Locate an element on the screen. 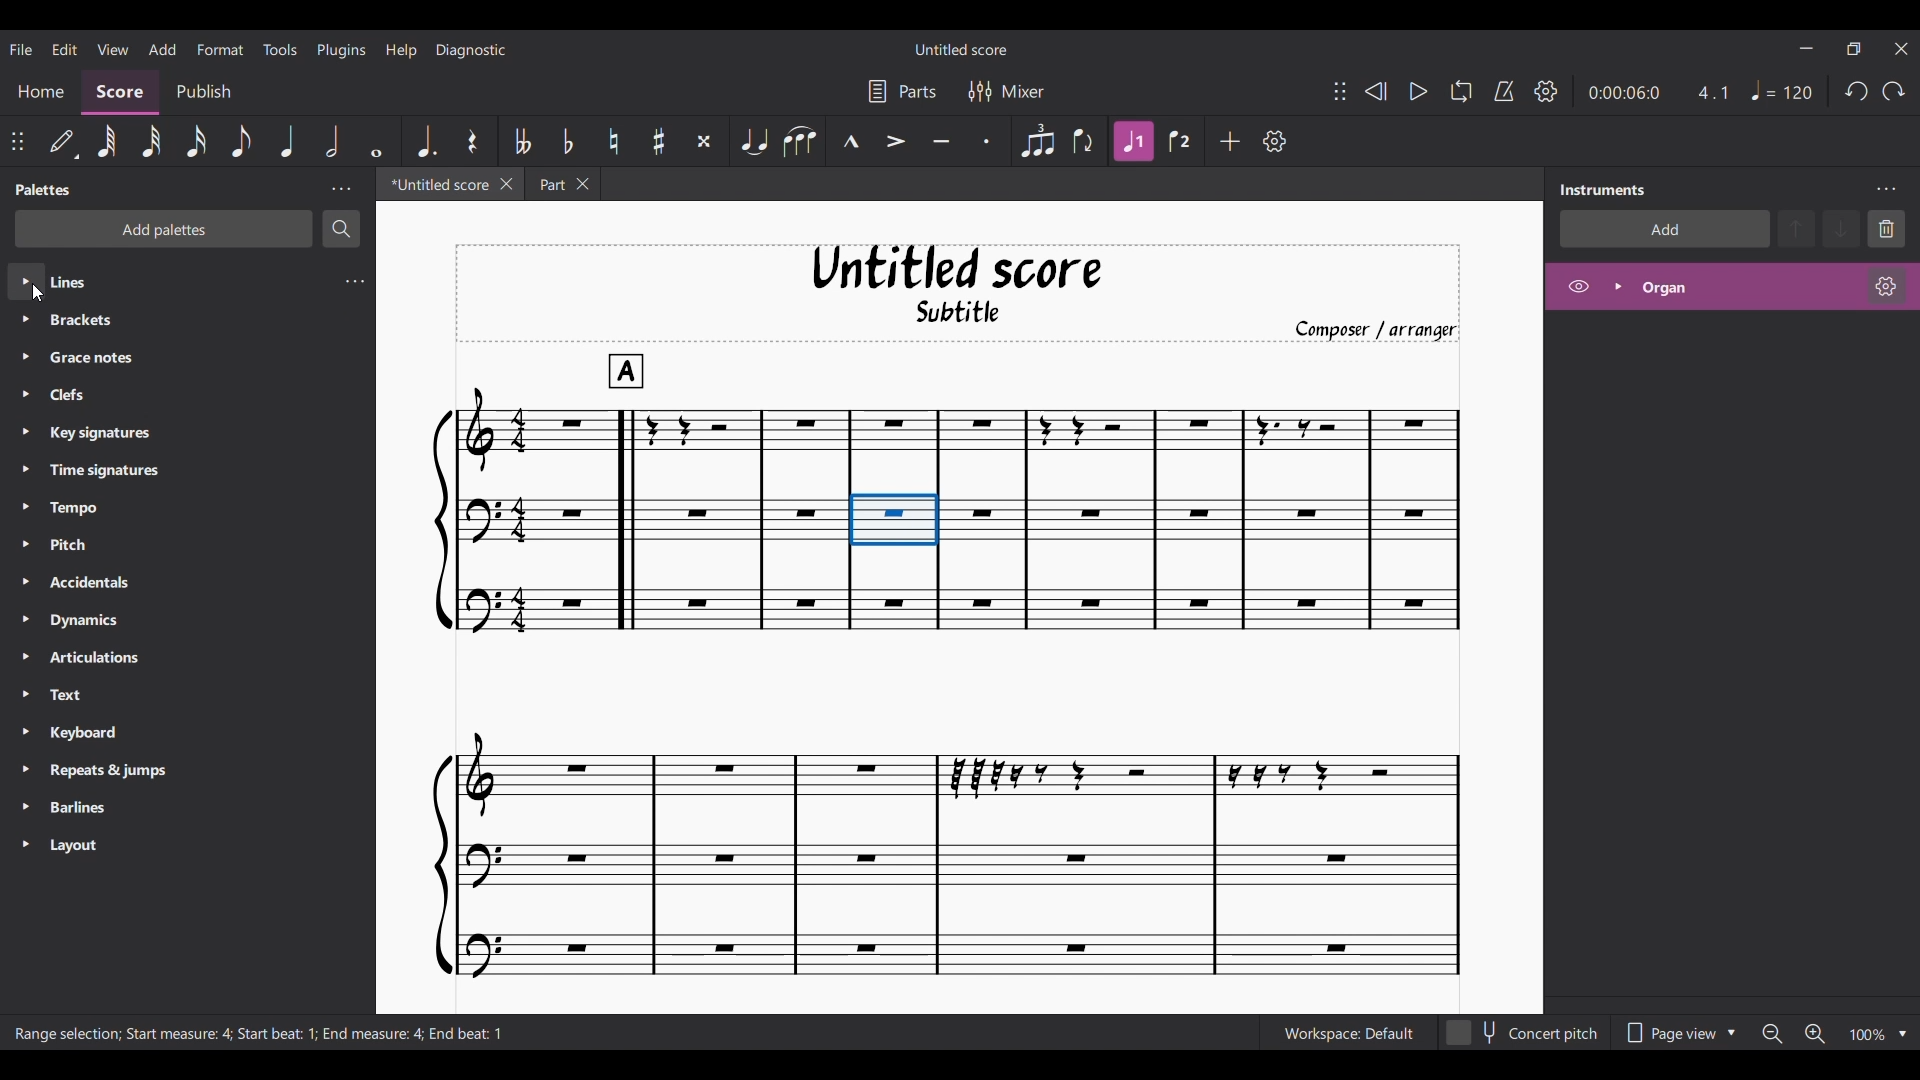 This screenshot has height=1080, width=1920. Close interface is located at coordinates (1901, 49).